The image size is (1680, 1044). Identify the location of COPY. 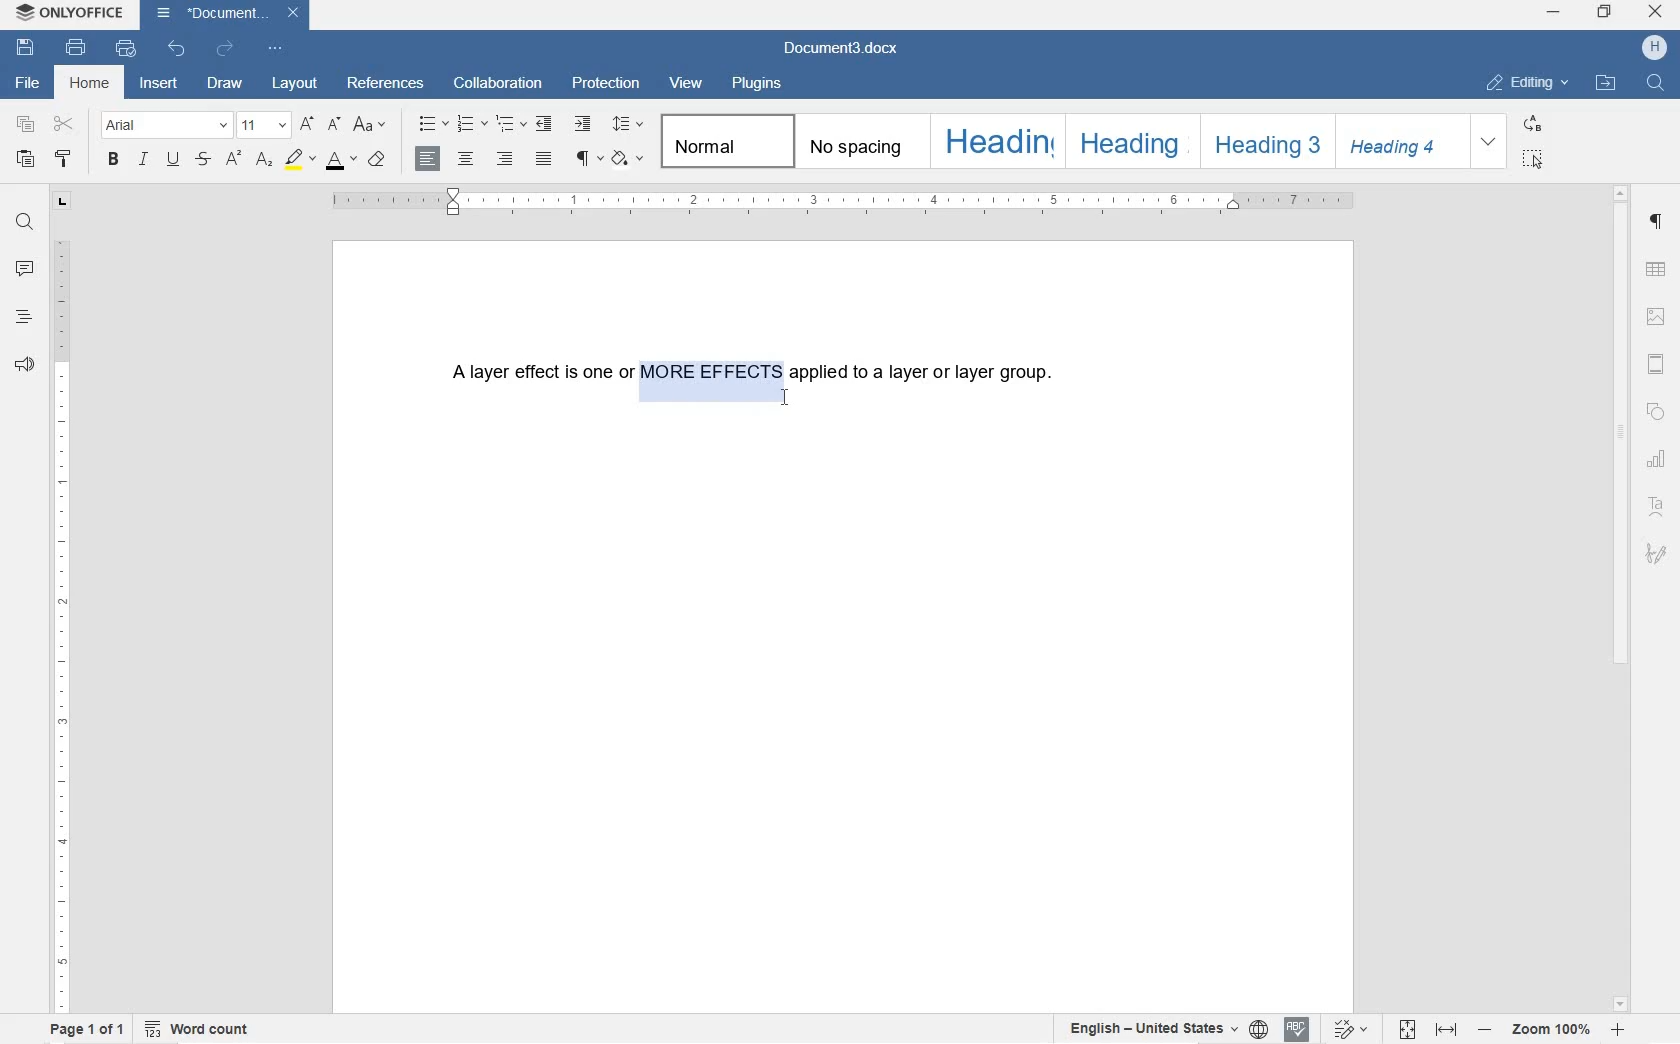
(28, 125).